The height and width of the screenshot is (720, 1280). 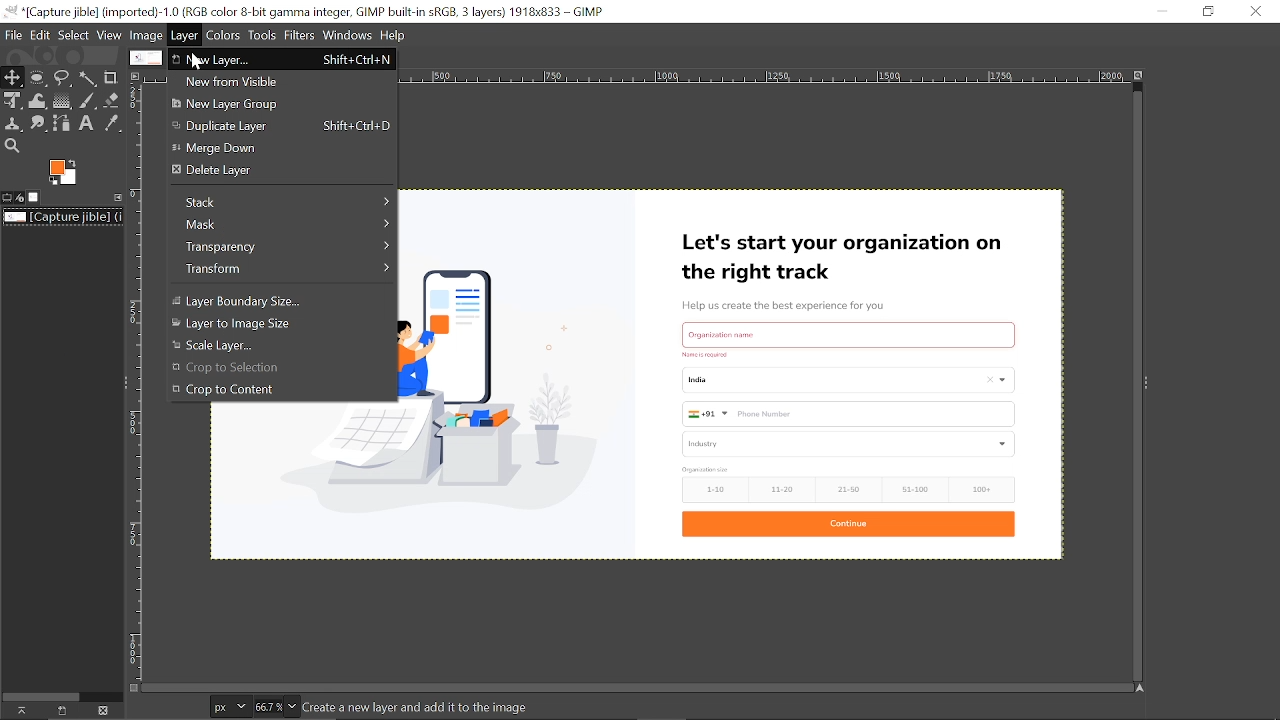 I want to click on Paintbrush tool, so click(x=88, y=101).